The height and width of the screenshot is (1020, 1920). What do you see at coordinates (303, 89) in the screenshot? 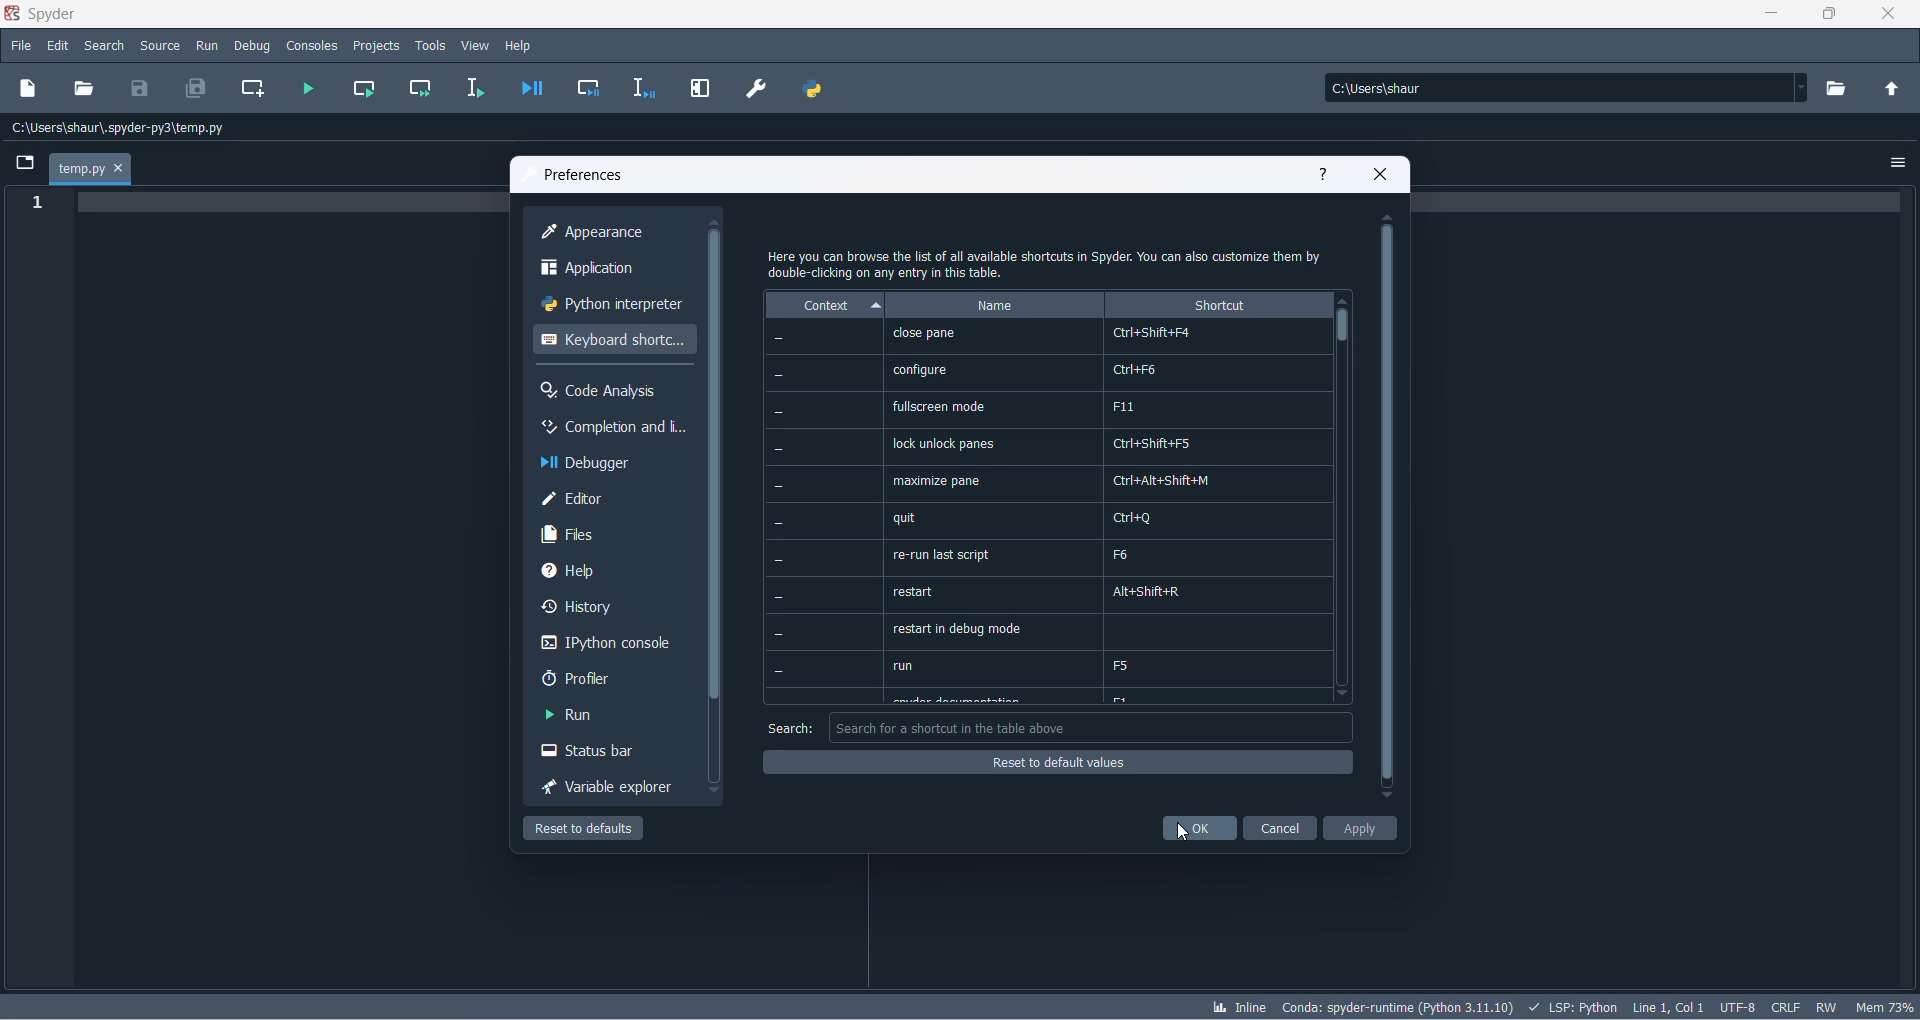
I see `run file` at bounding box center [303, 89].